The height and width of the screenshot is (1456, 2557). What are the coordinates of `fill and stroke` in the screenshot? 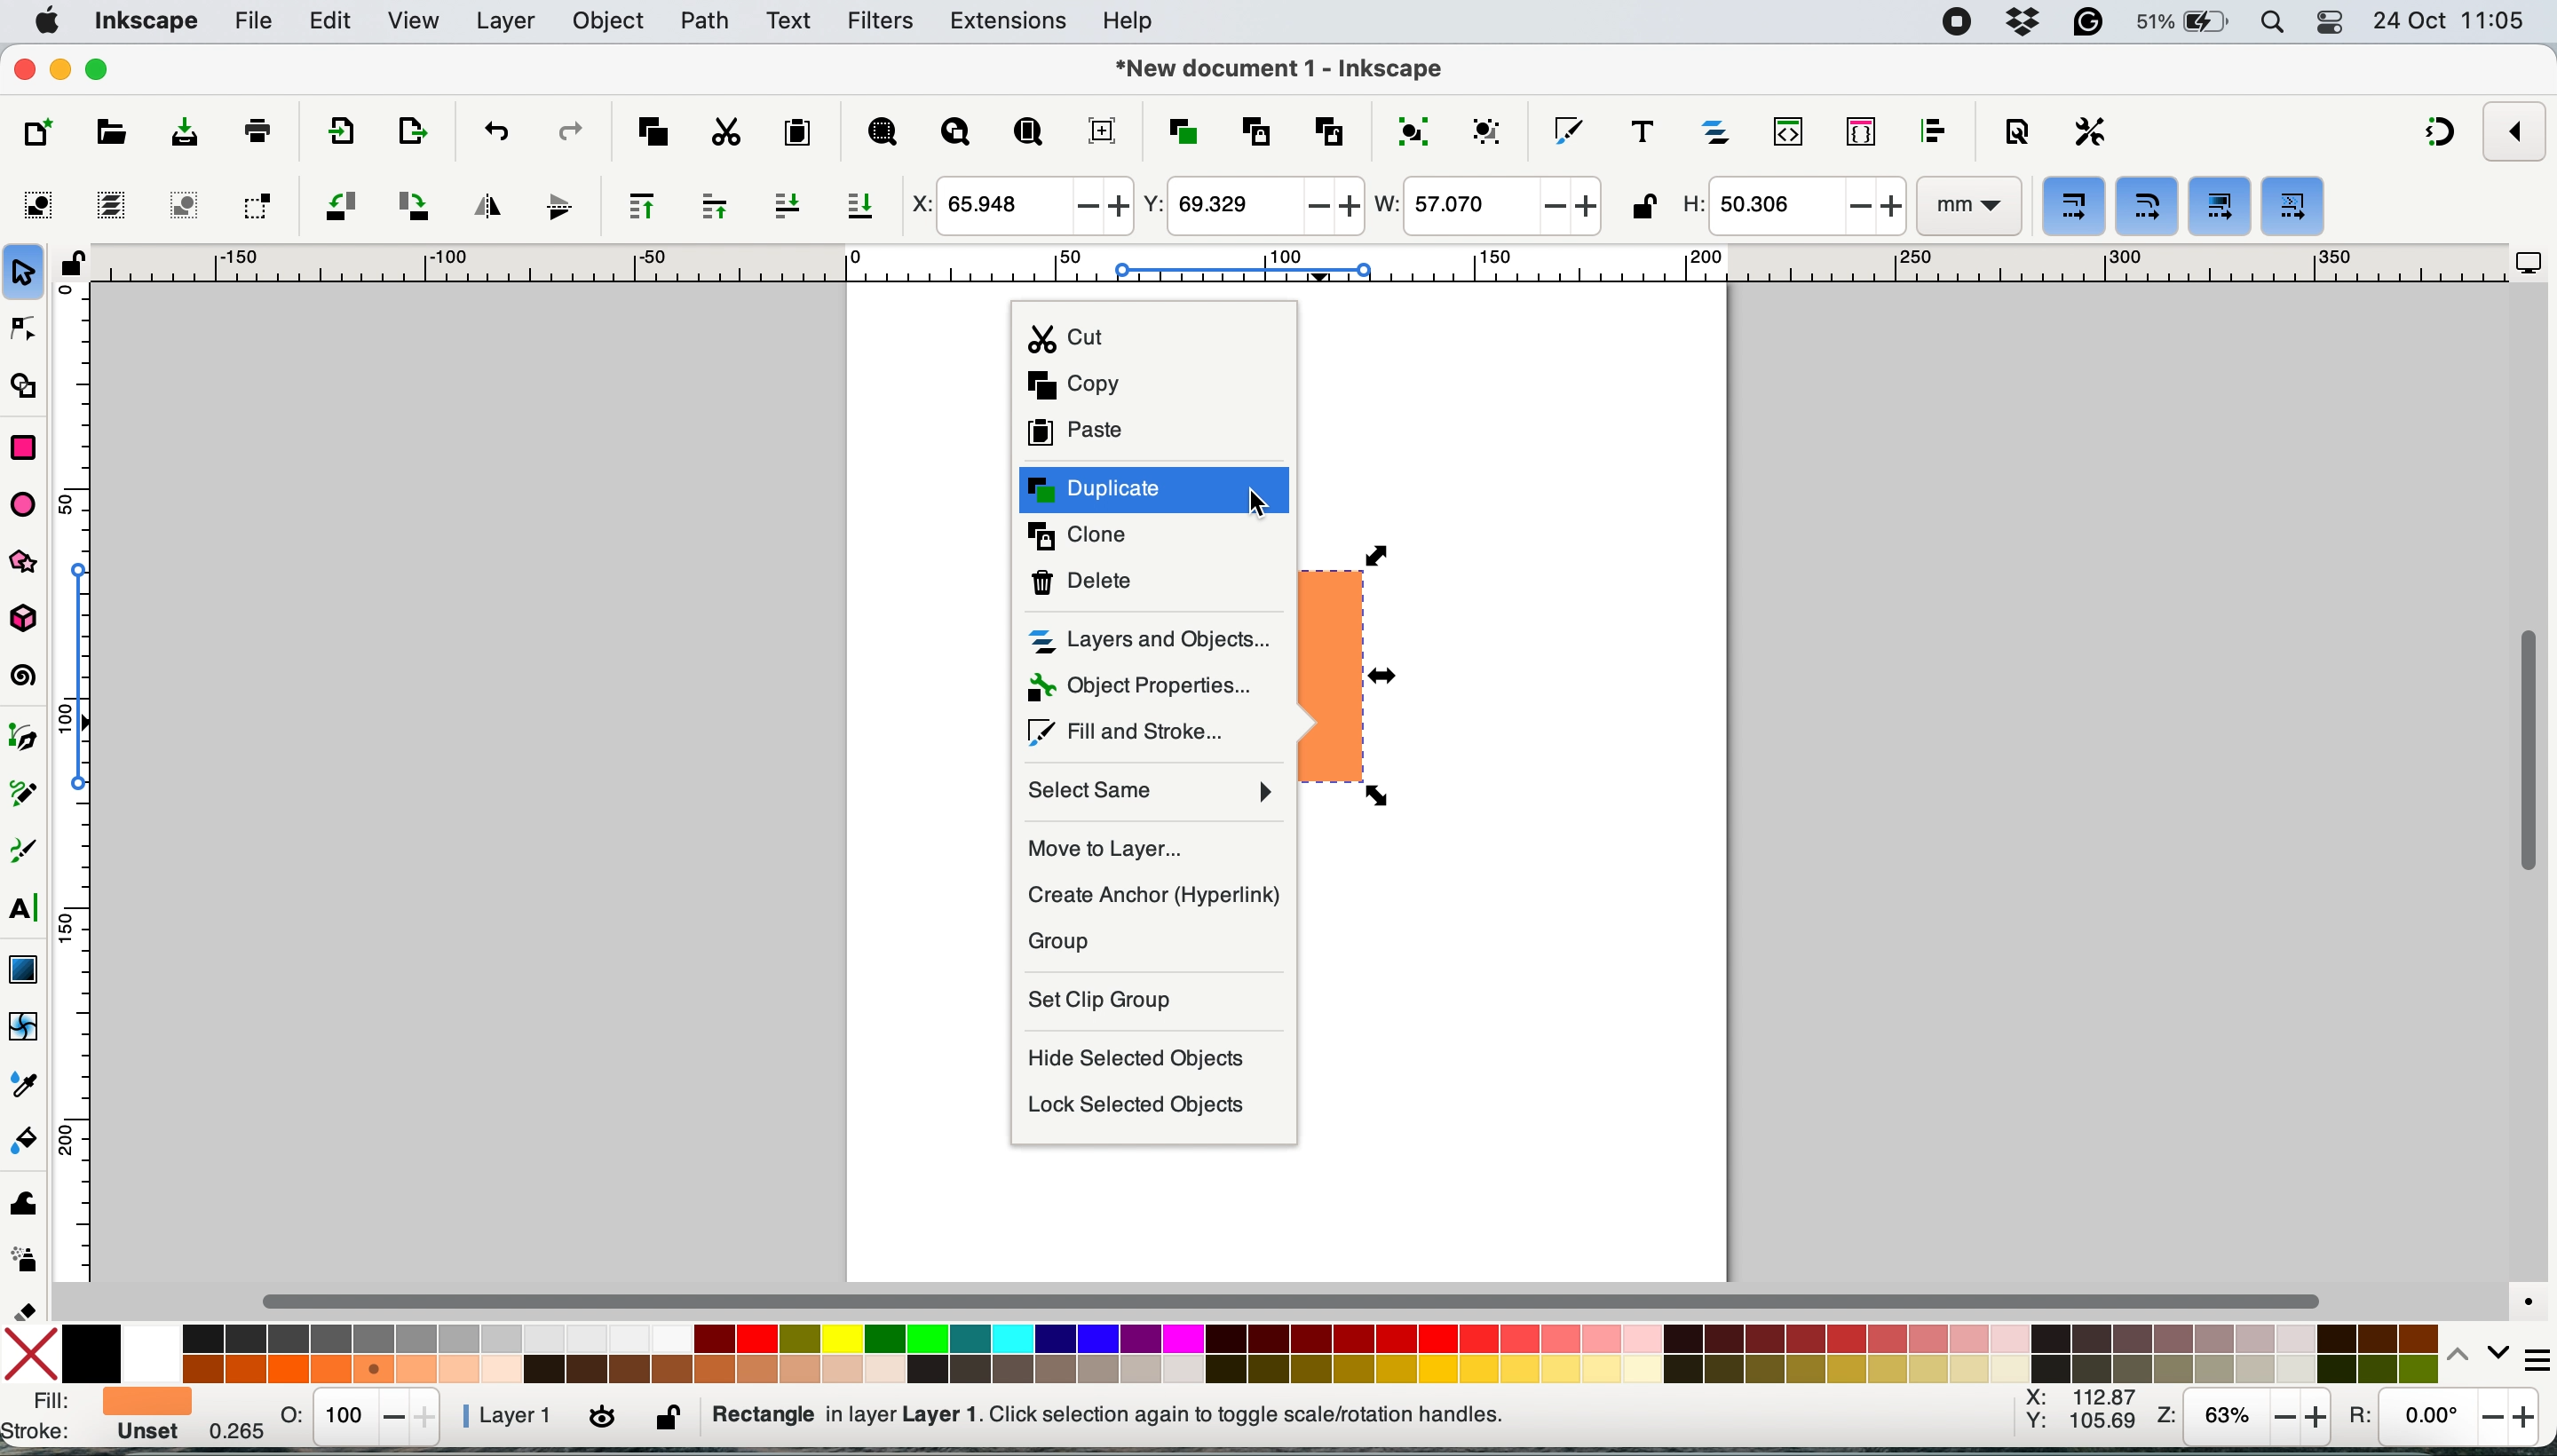 It's located at (94, 1419).